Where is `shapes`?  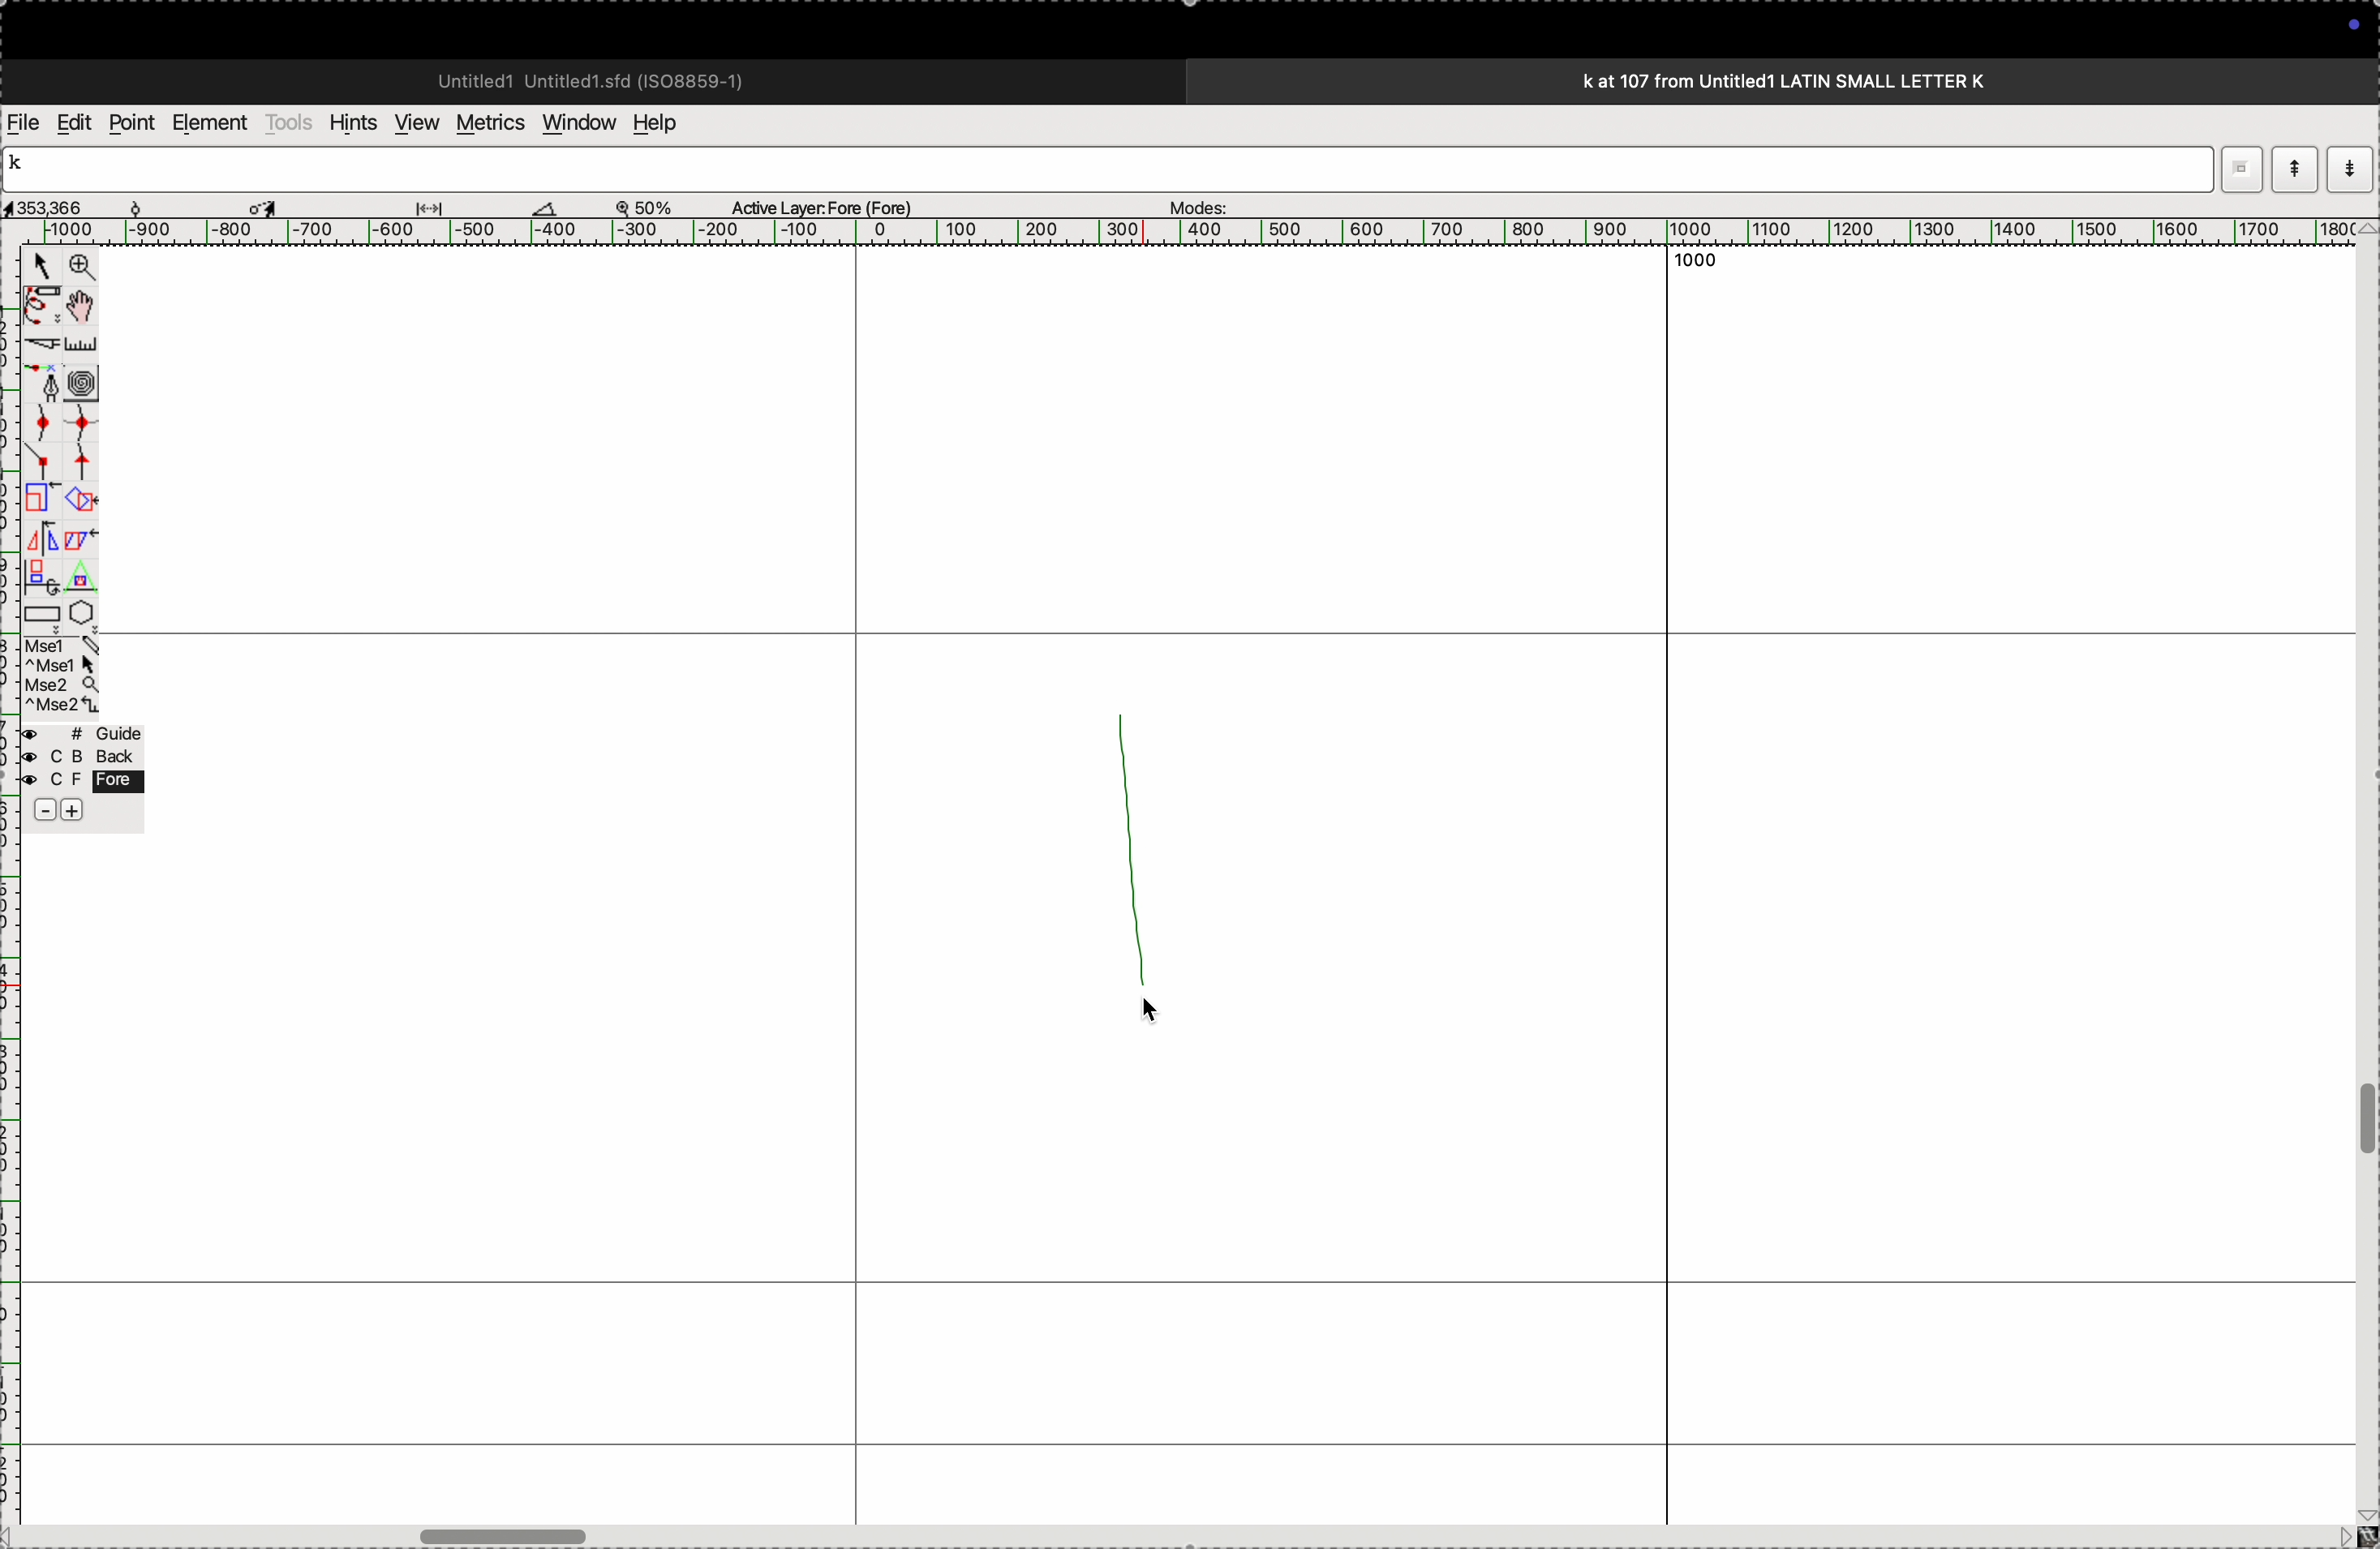
shapes is located at coordinates (79, 502).